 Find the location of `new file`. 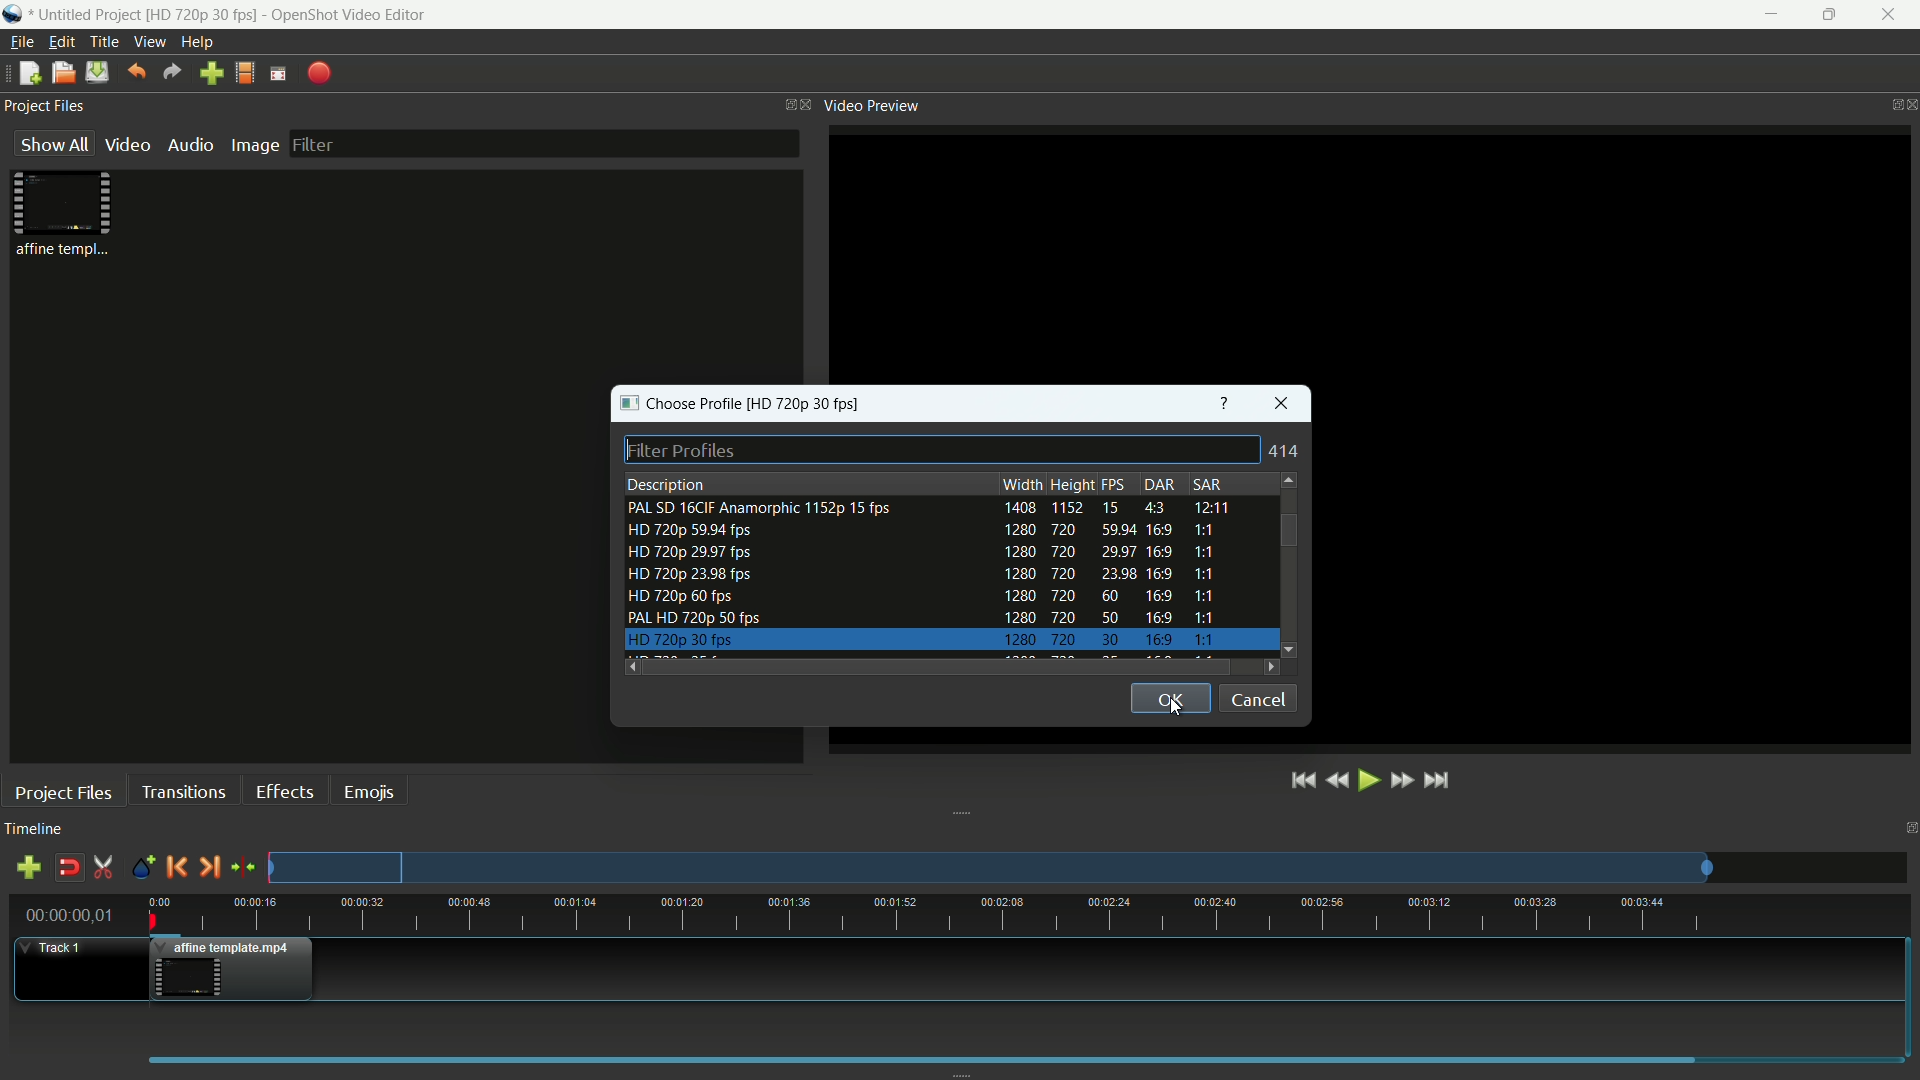

new file is located at coordinates (29, 74).